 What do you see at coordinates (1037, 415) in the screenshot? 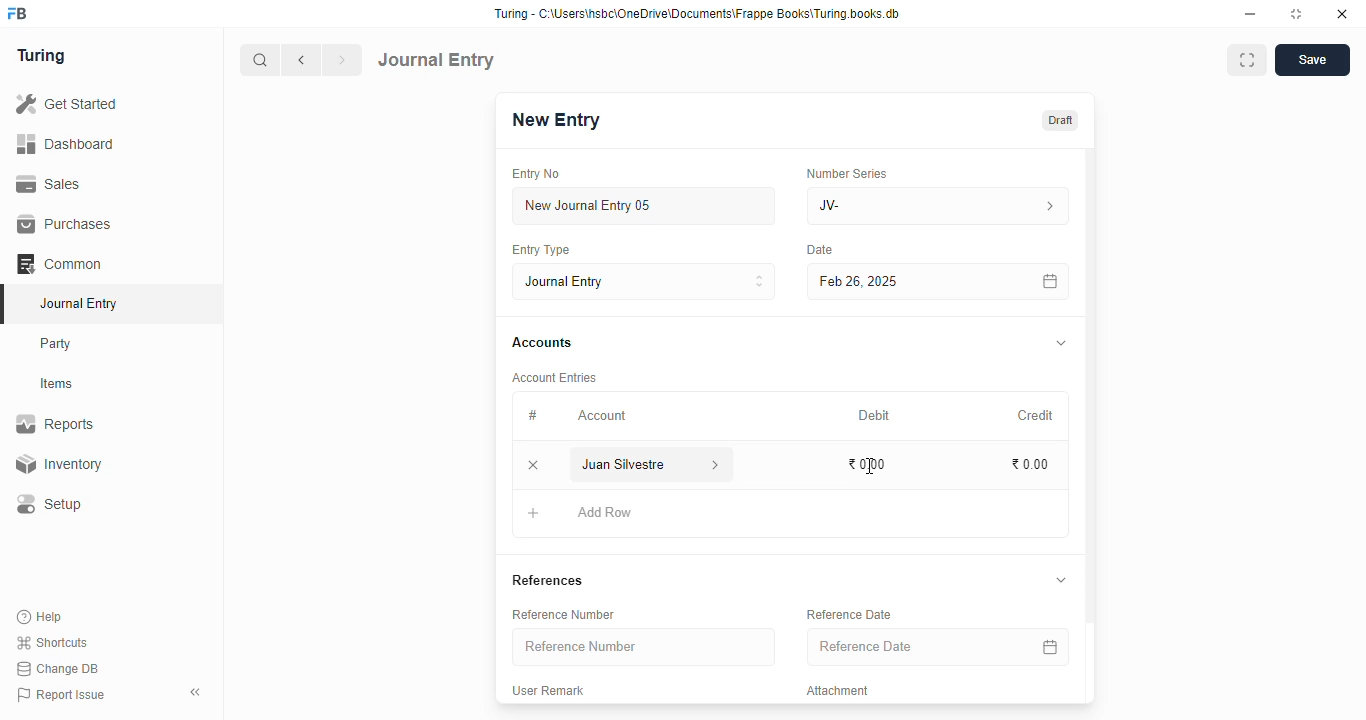
I see `credit` at bounding box center [1037, 415].